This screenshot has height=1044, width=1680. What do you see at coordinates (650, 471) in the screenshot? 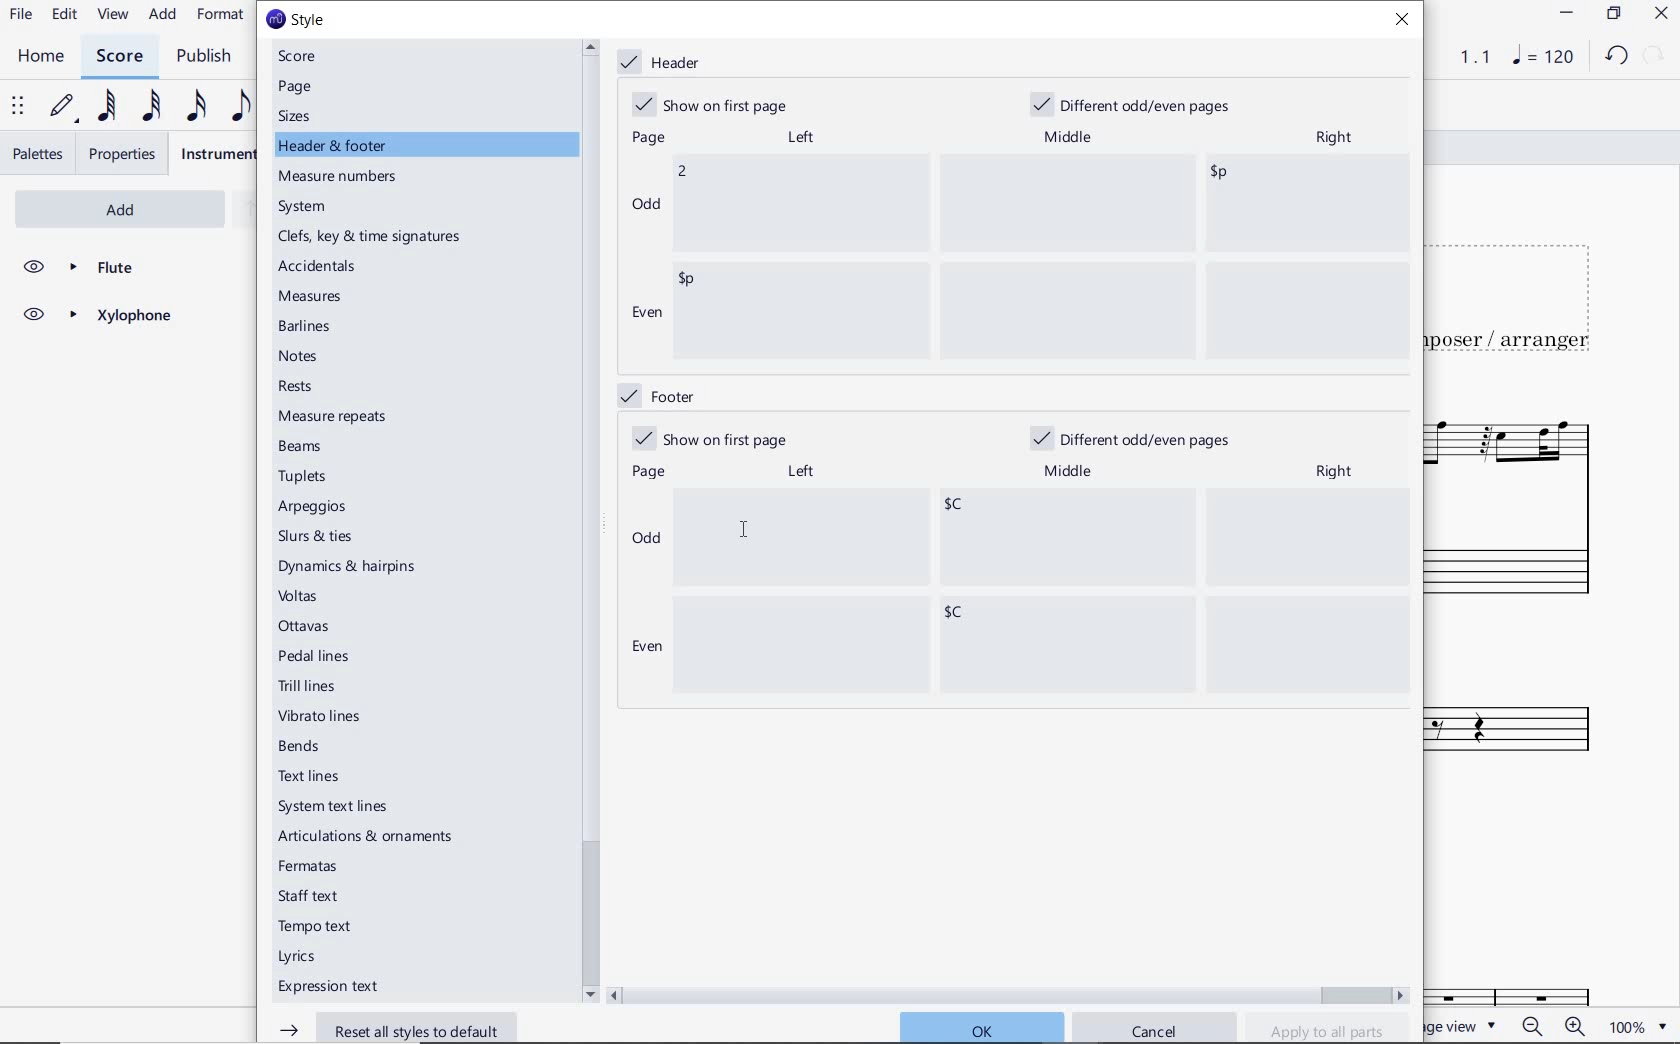
I see `page` at bounding box center [650, 471].